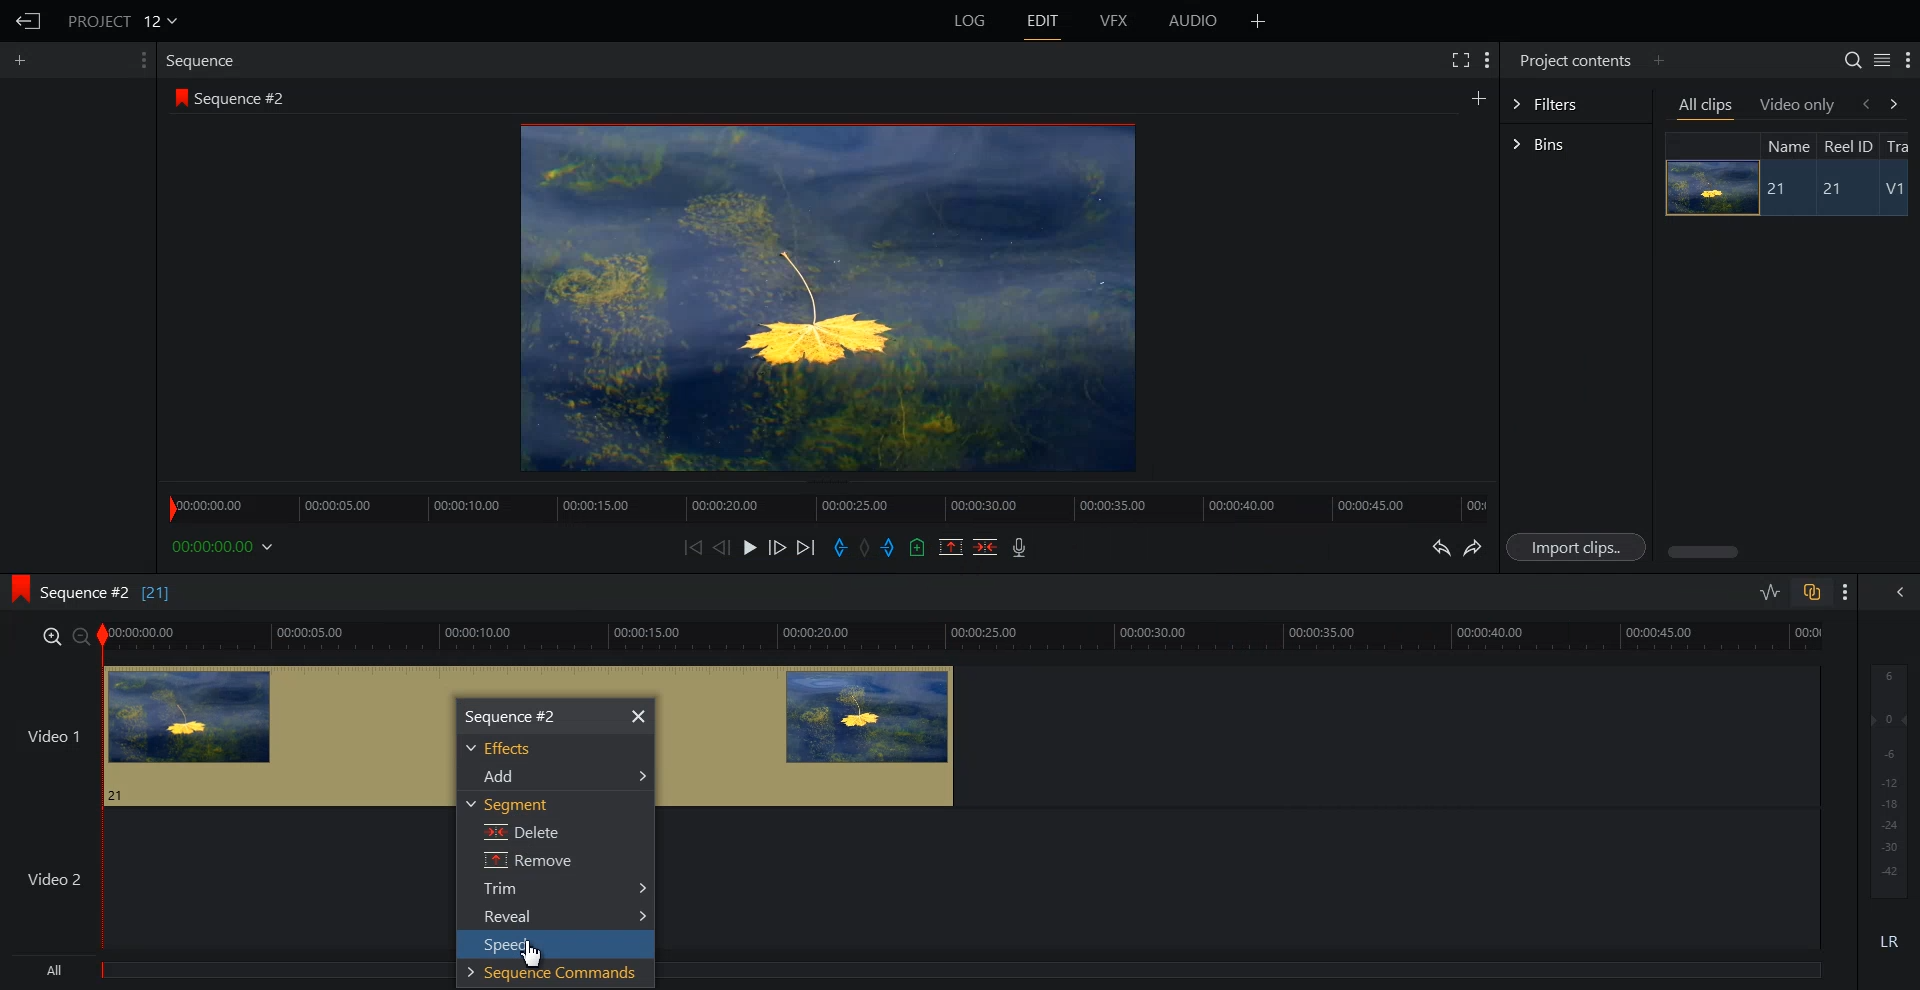 This screenshot has width=1920, height=990. I want to click on Go Back, so click(29, 22).